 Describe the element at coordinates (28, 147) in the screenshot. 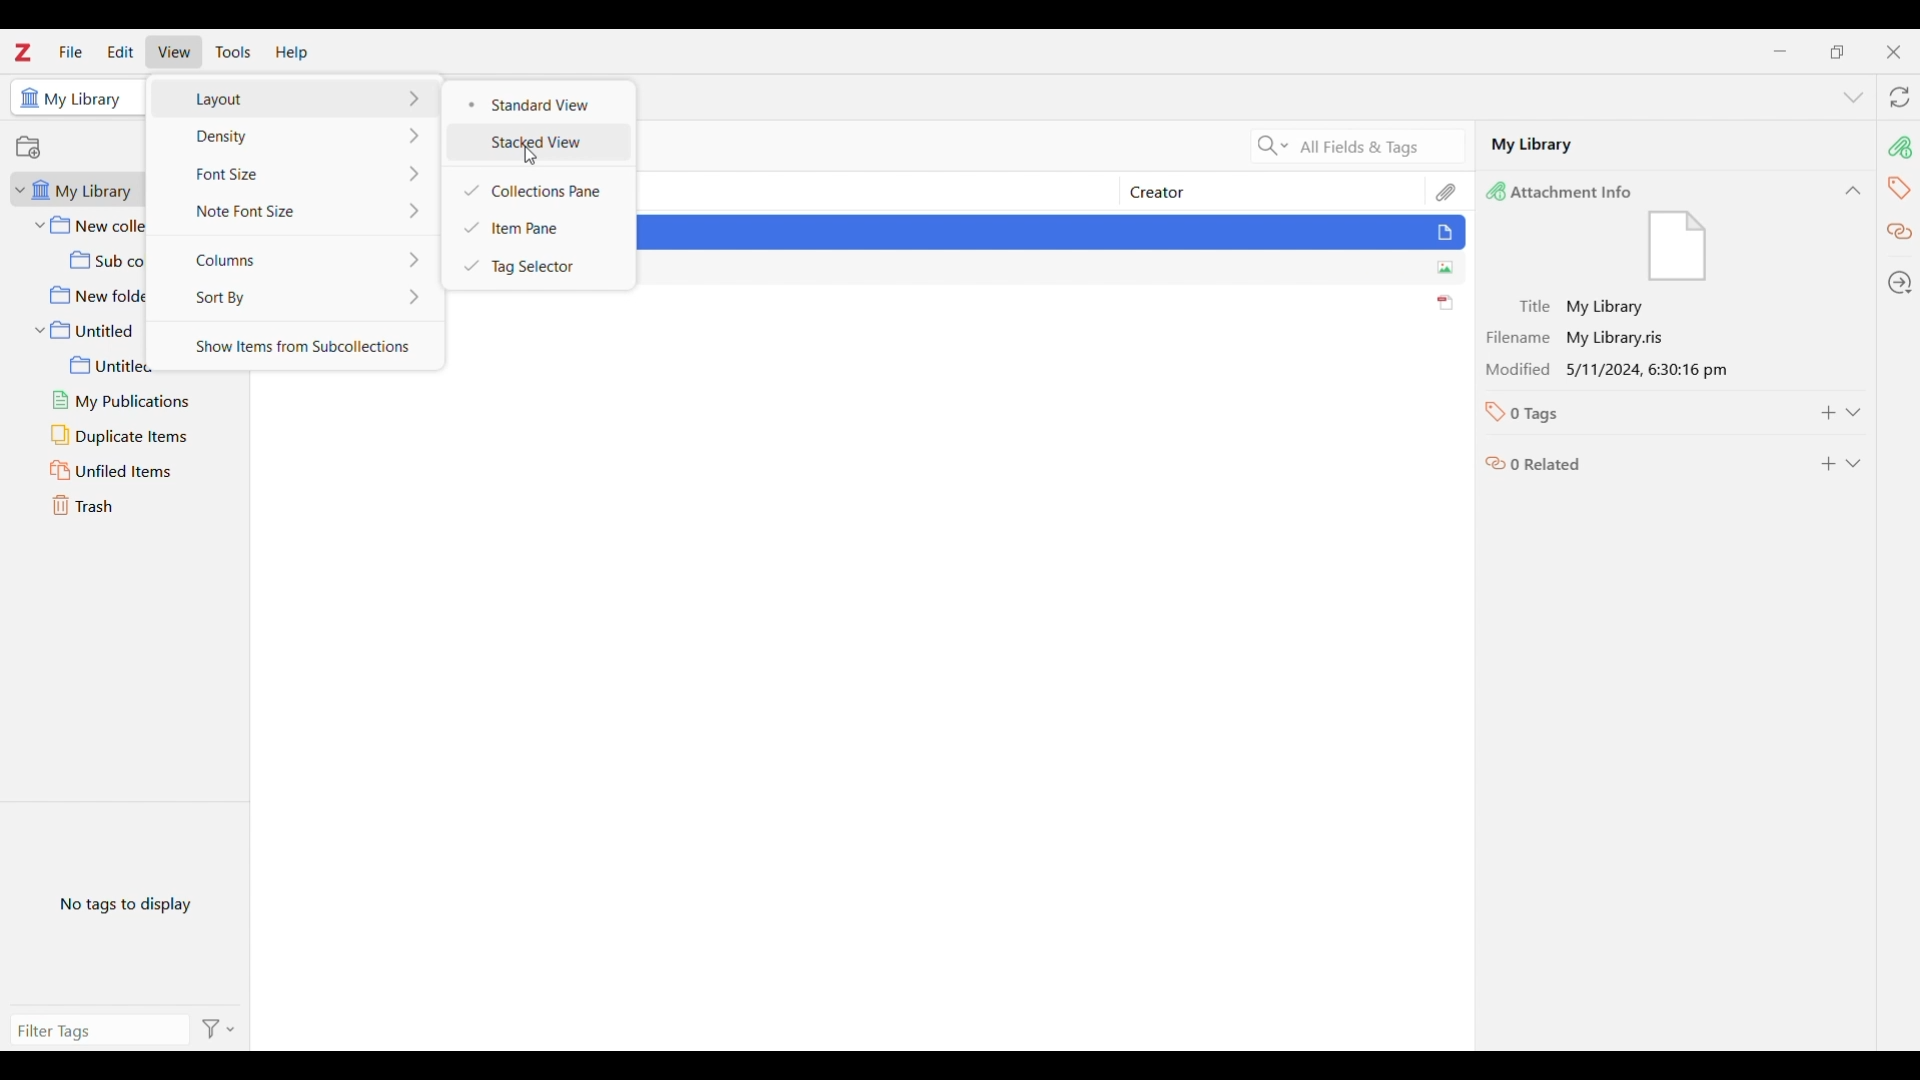

I see `Add new collection` at that location.